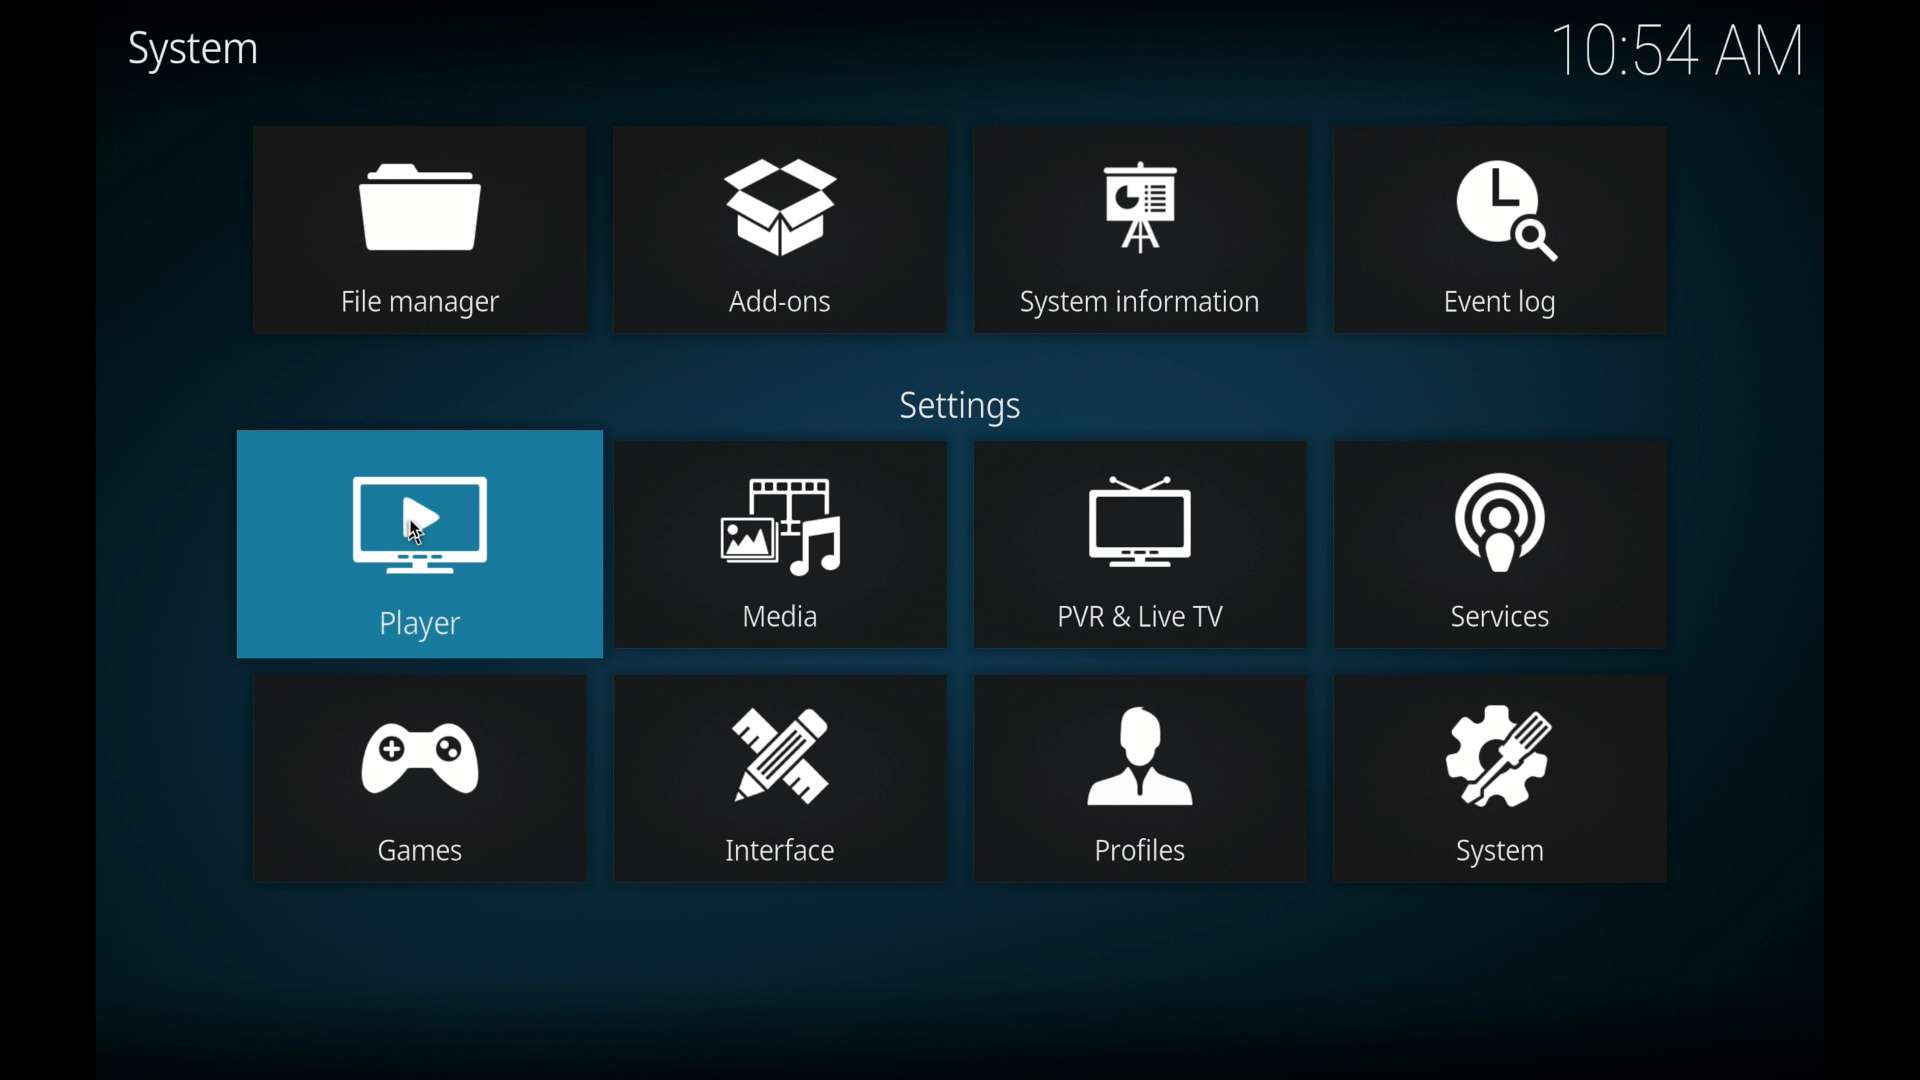  Describe the element at coordinates (1501, 229) in the screenshot. I see `event log` at that location.